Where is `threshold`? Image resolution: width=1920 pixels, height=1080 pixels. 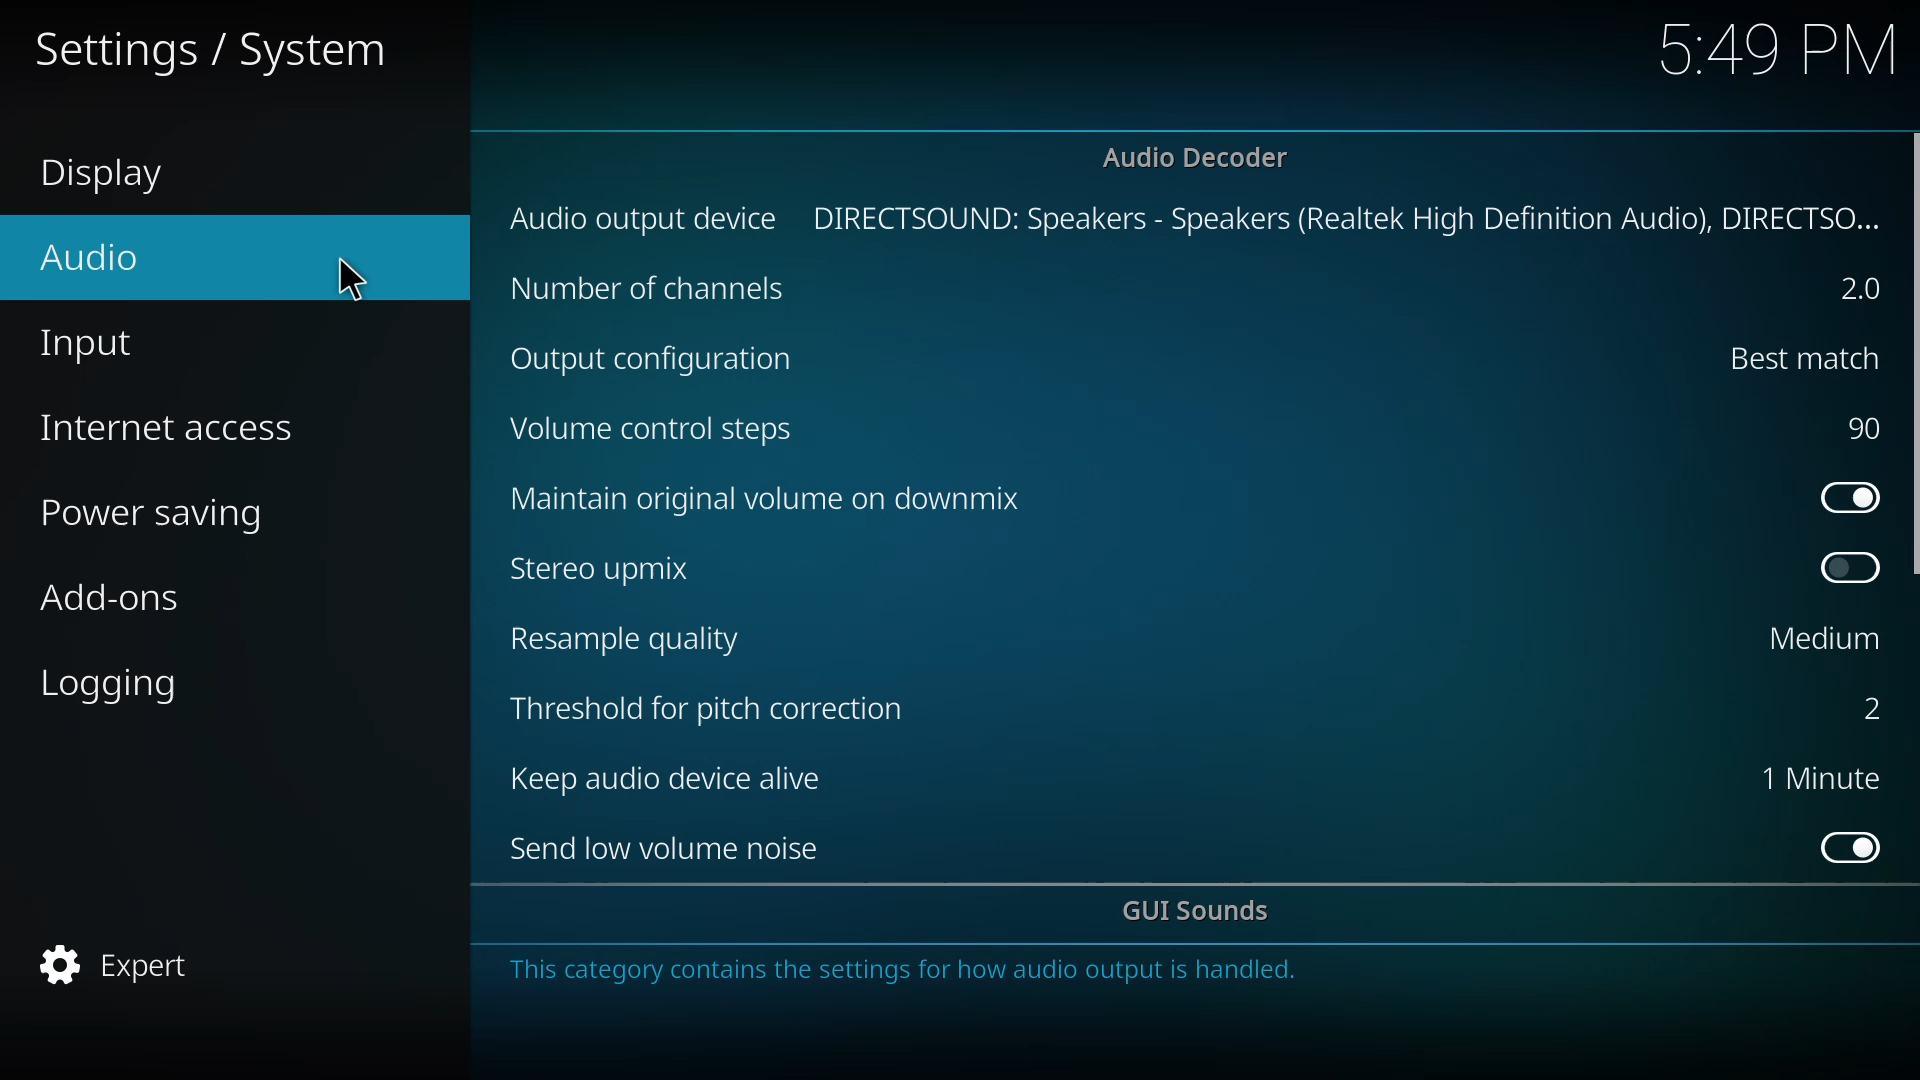
threshold is located at coordinates (721, 707).